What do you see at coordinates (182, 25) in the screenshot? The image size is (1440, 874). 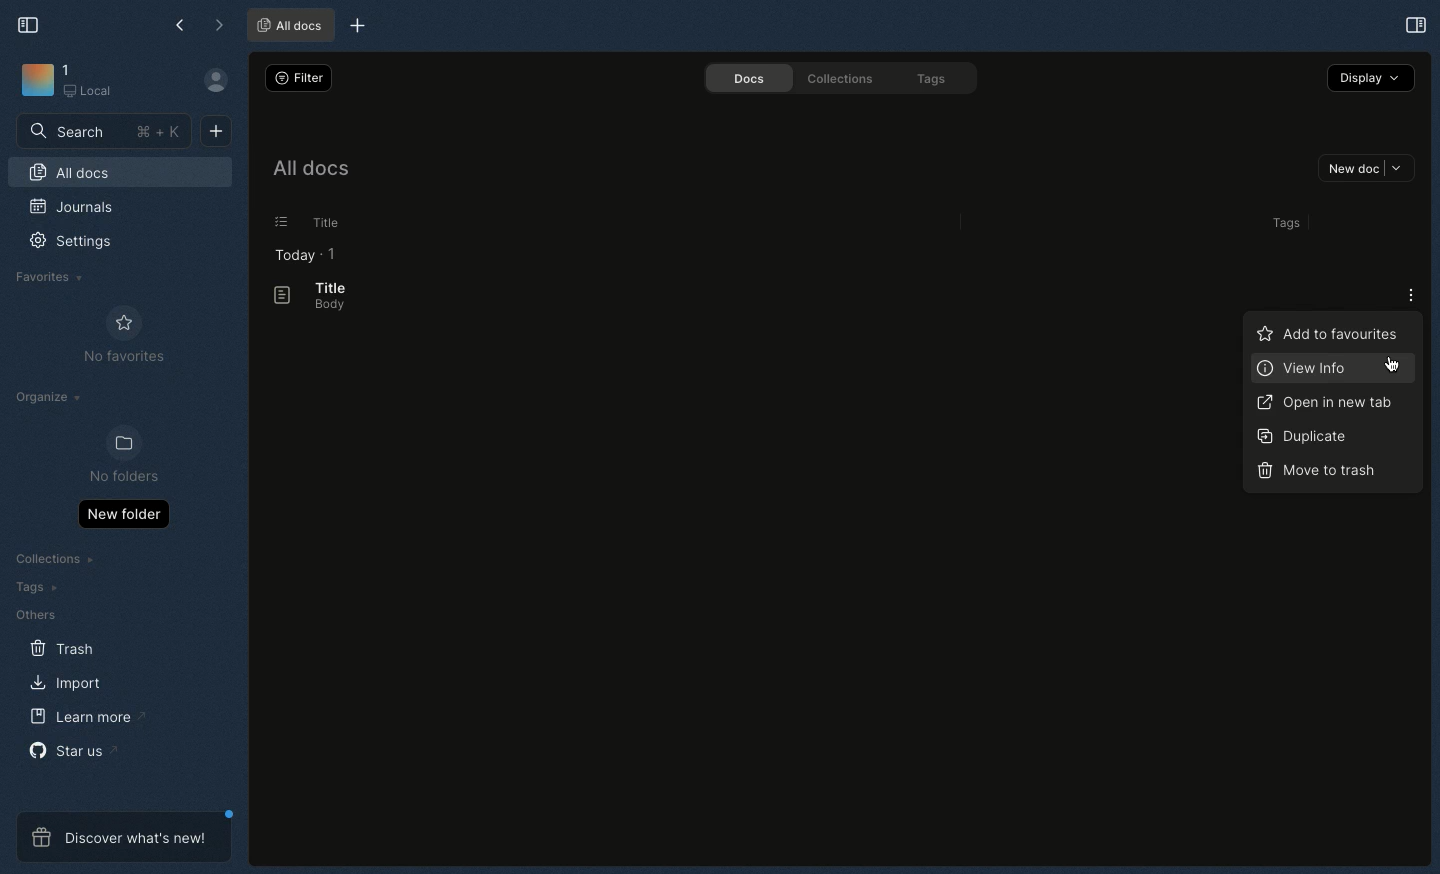 I see `Back` at bounding box center [182, 25].